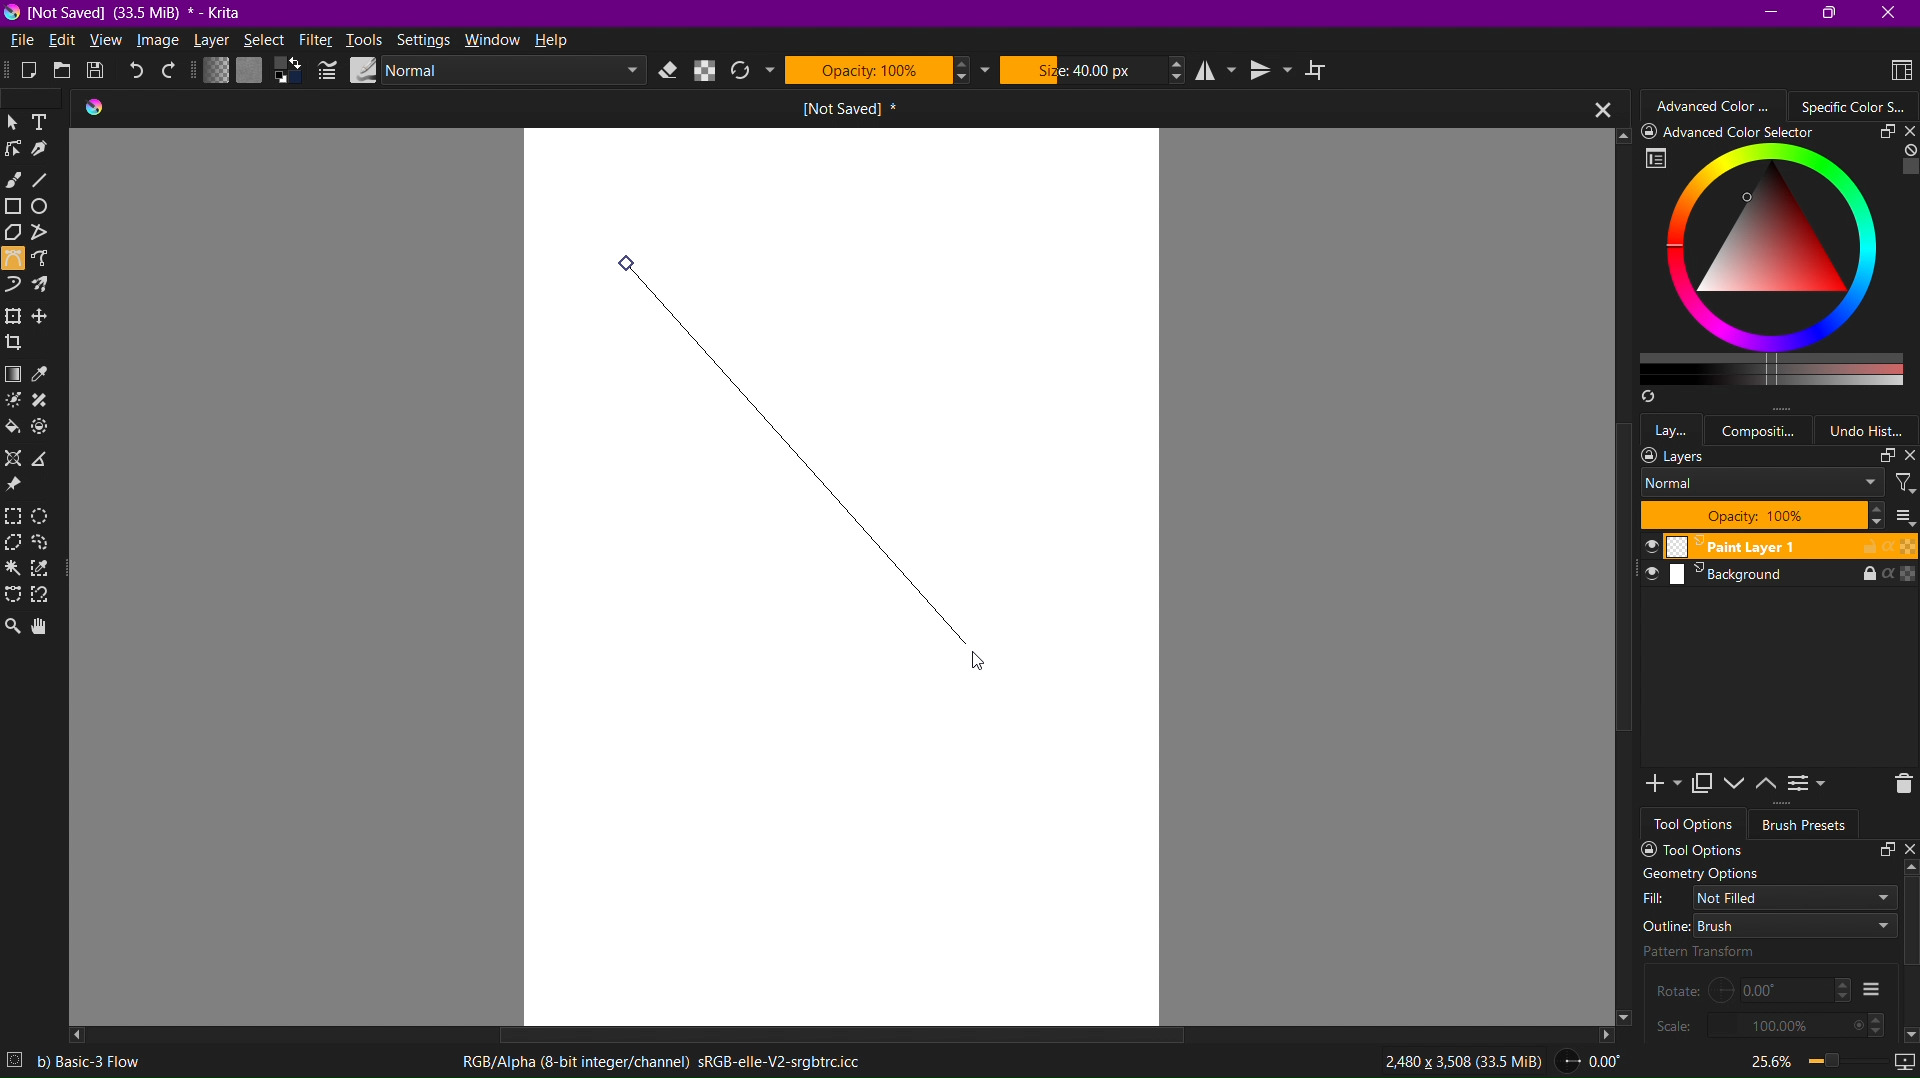 The height and width of the screenshot is (1078, 1920). I want to click on Edit Shapes Tool, so click(17, 154).